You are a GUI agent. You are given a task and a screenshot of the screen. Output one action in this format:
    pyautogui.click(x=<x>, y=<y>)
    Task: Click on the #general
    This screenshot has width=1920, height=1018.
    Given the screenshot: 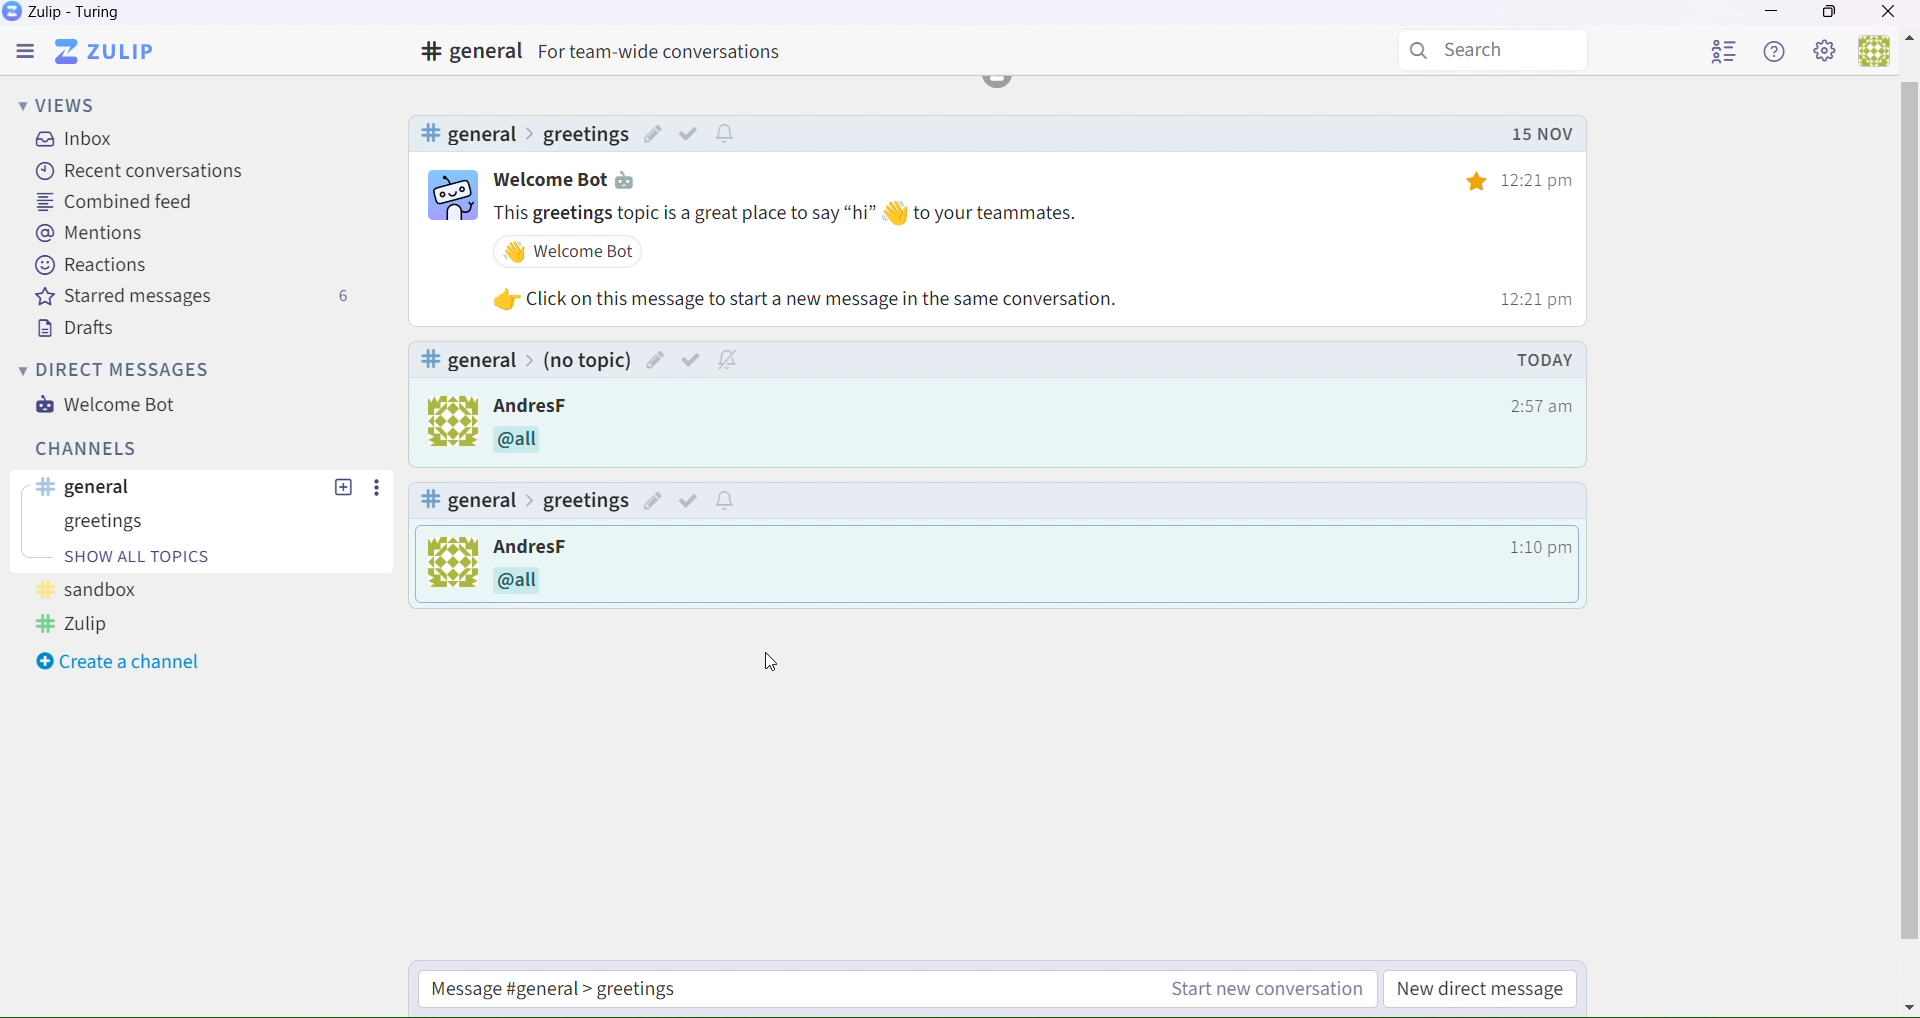 What is the action you would take?
    pyautogui.click(x=618, y=52)
    